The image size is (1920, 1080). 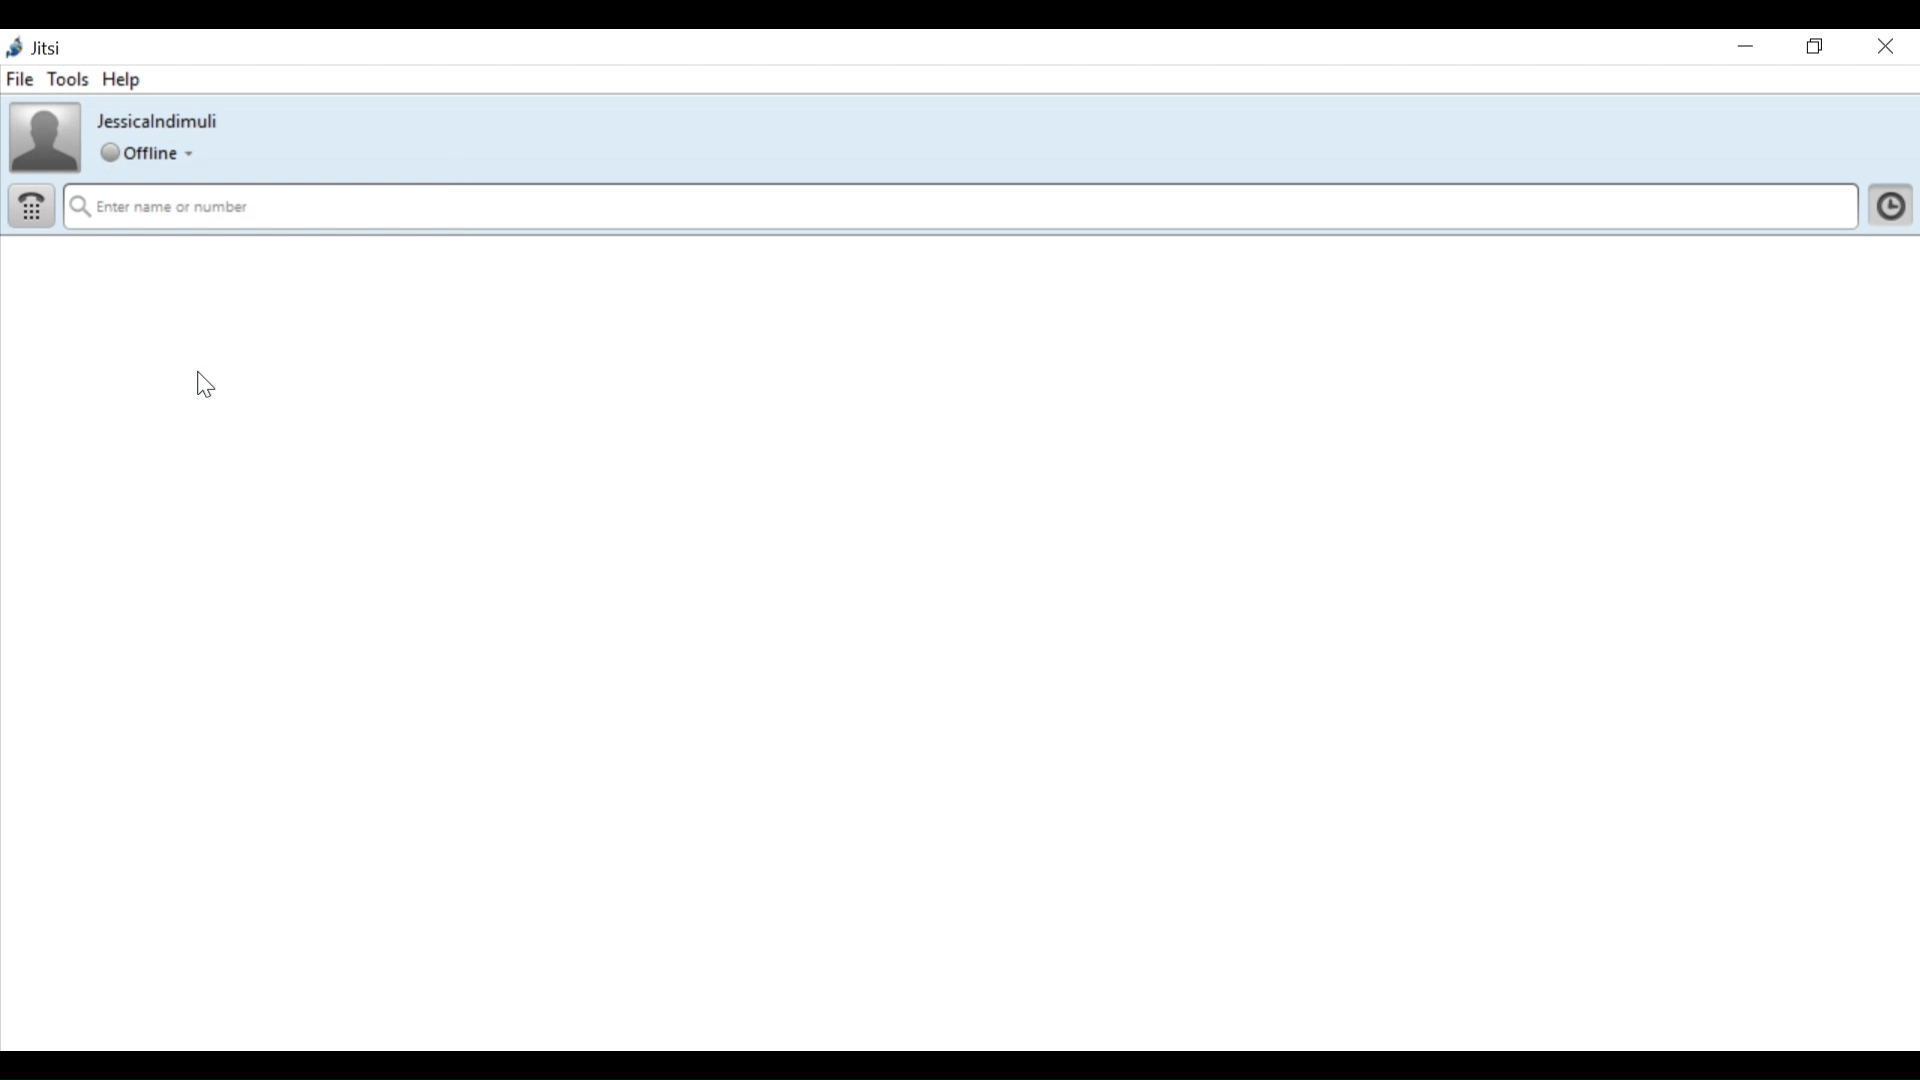 I want to click on ID name, so click(x=155, y=120).